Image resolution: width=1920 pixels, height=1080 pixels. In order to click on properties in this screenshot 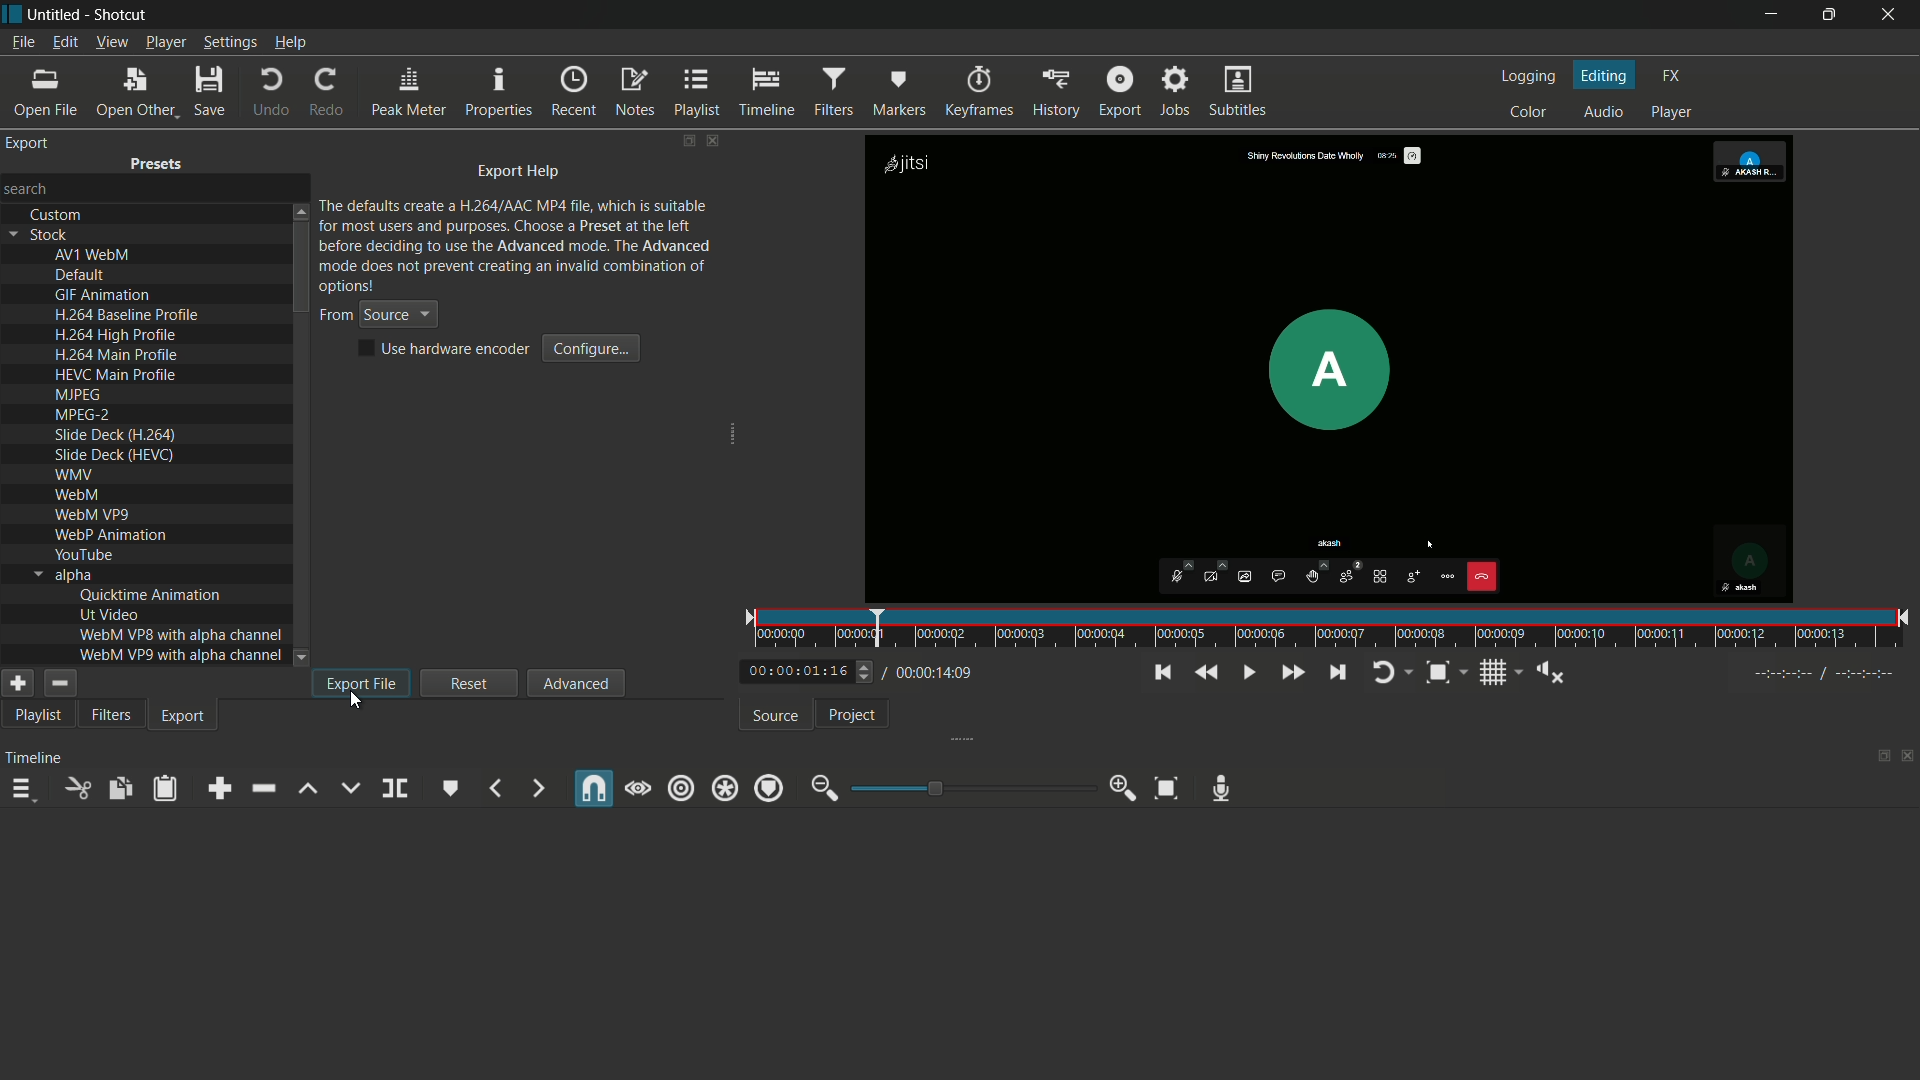, I will do `click(496, 93)`.